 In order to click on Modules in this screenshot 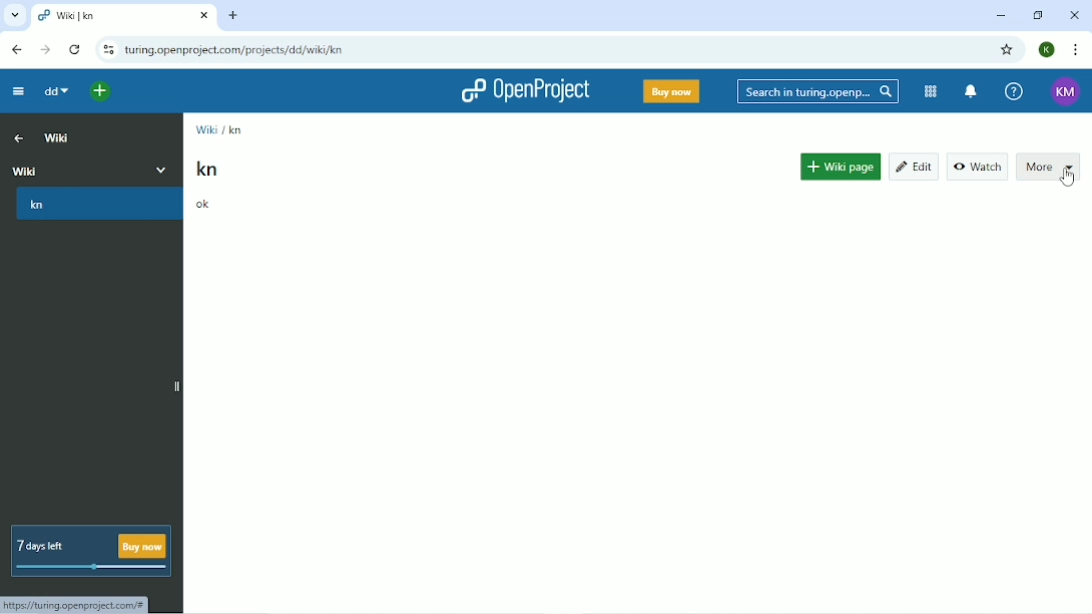, I will do `click(930, 91)`.